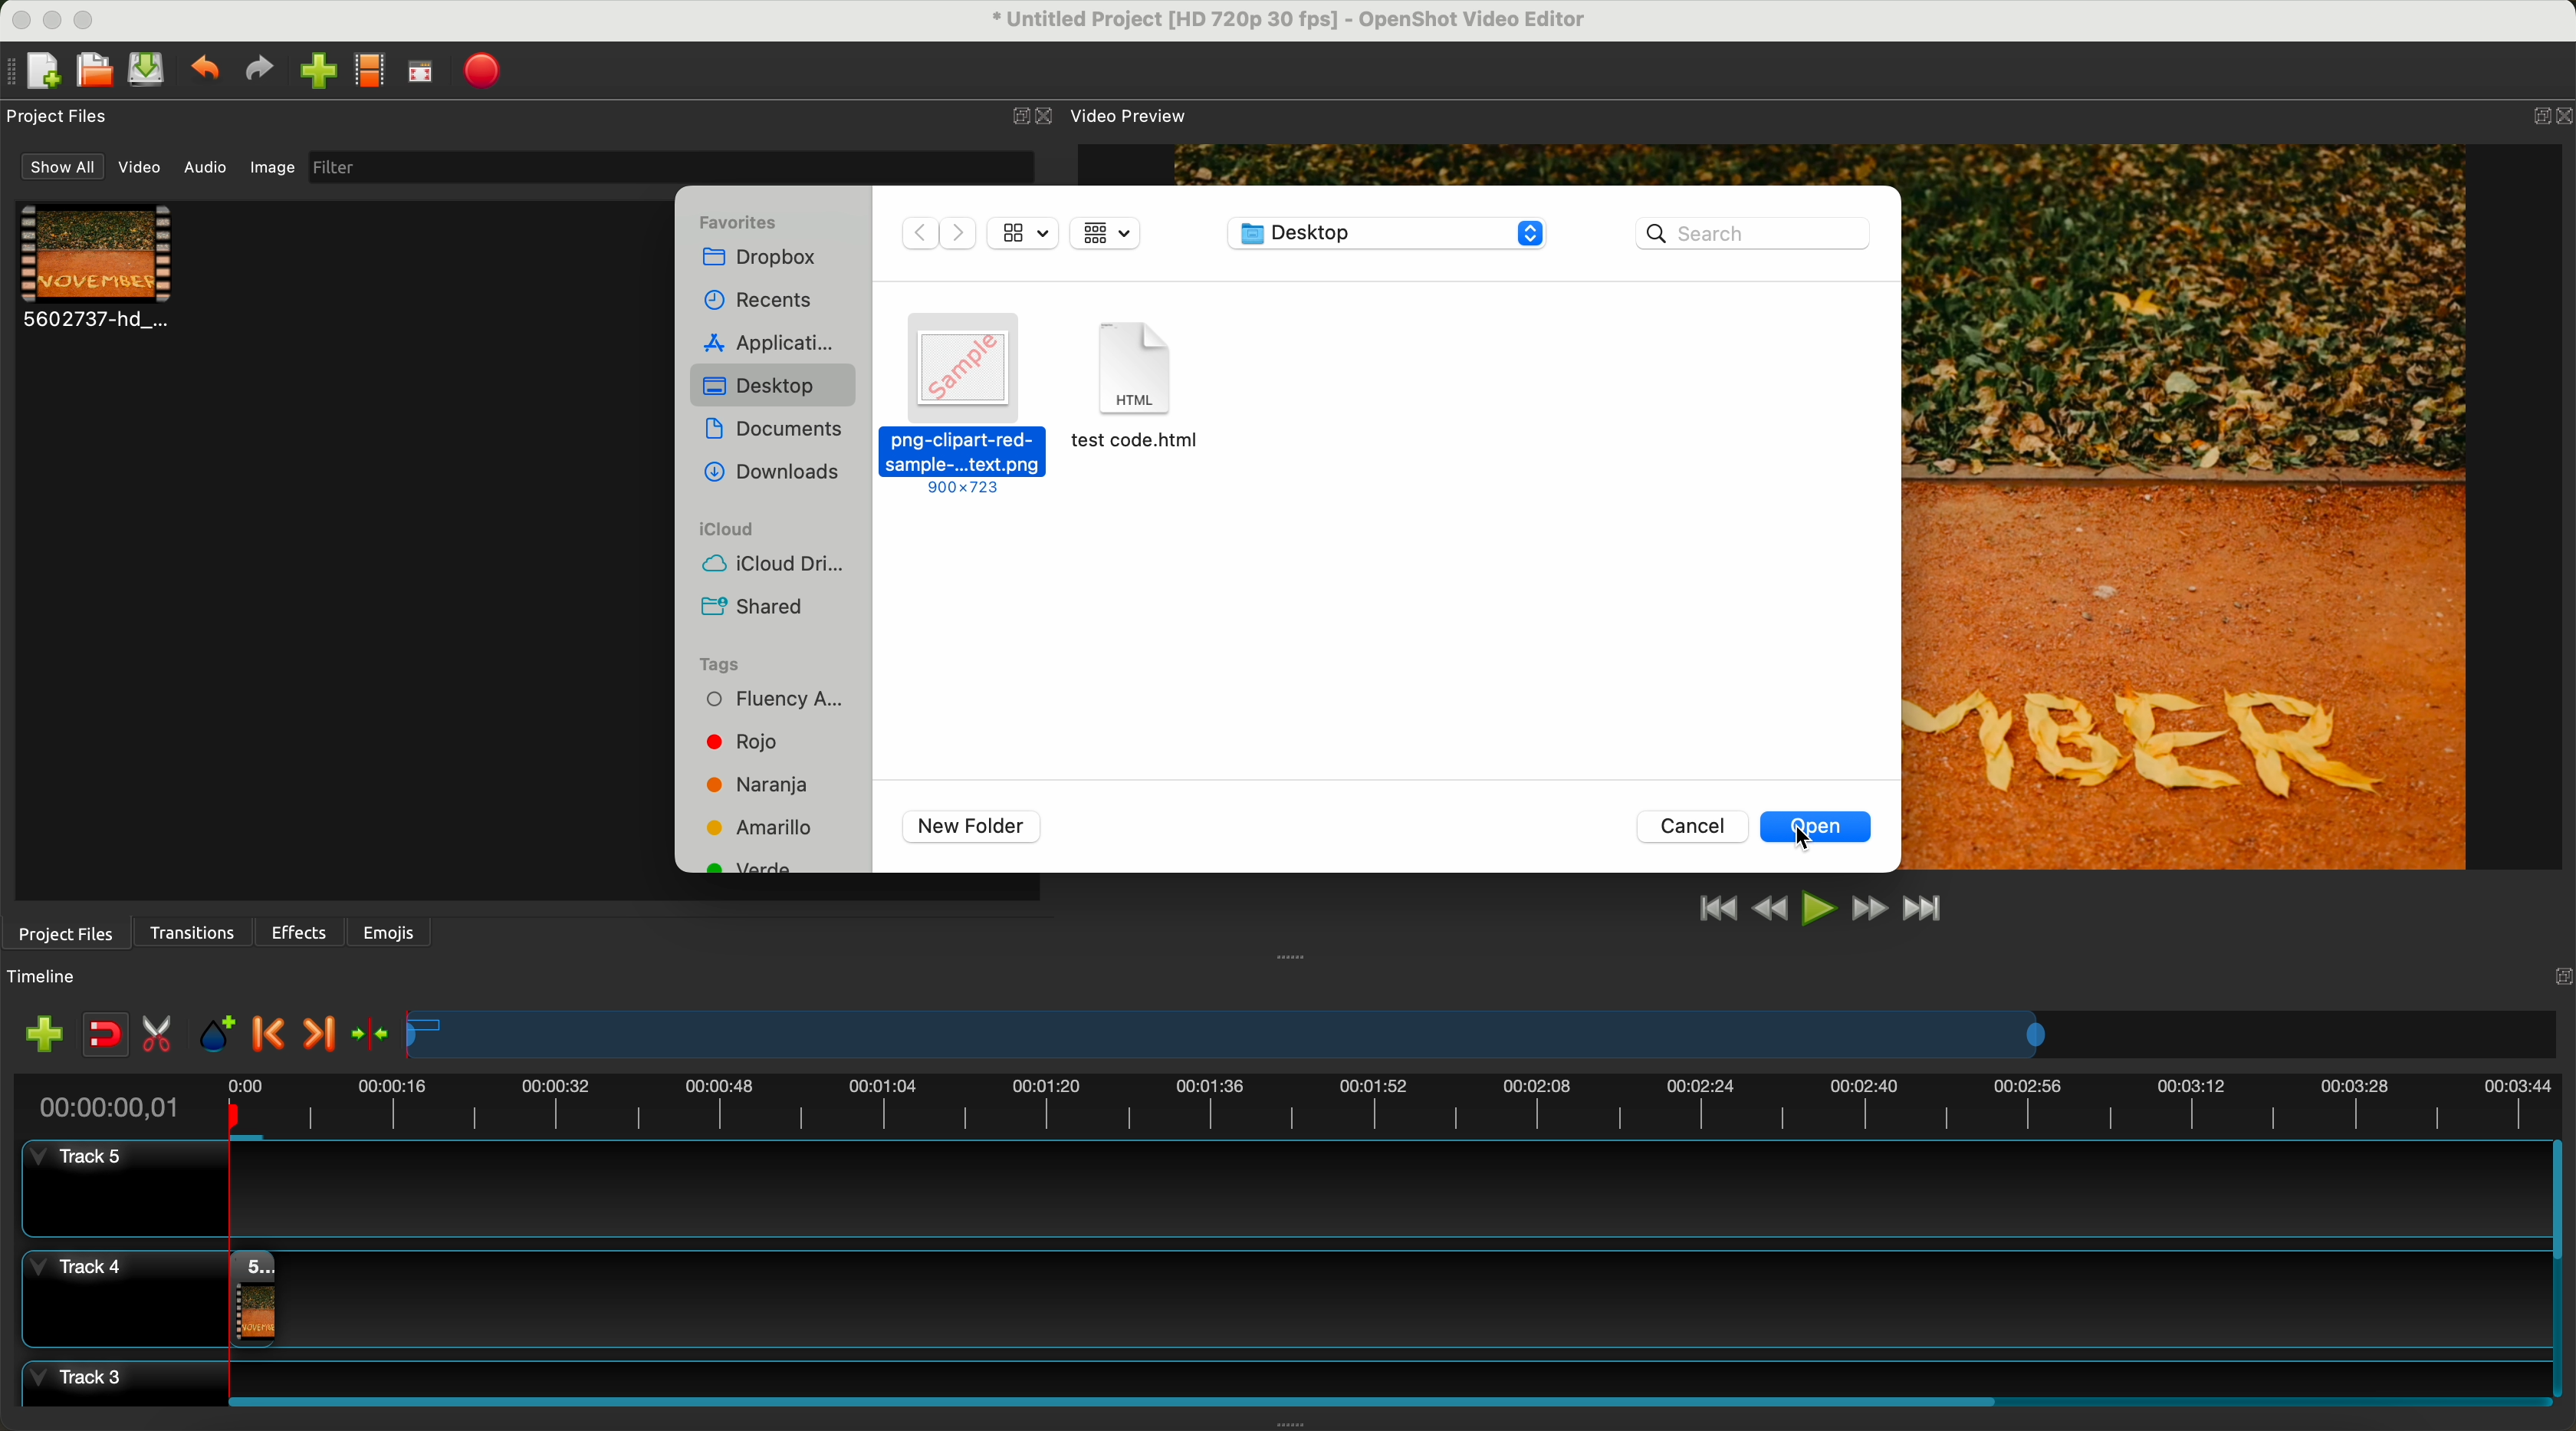 The width and height of the screenshot is (2576, 1431). Describe the element at coordinates (208, 72) in the screenshot. I see `undo` at that location.